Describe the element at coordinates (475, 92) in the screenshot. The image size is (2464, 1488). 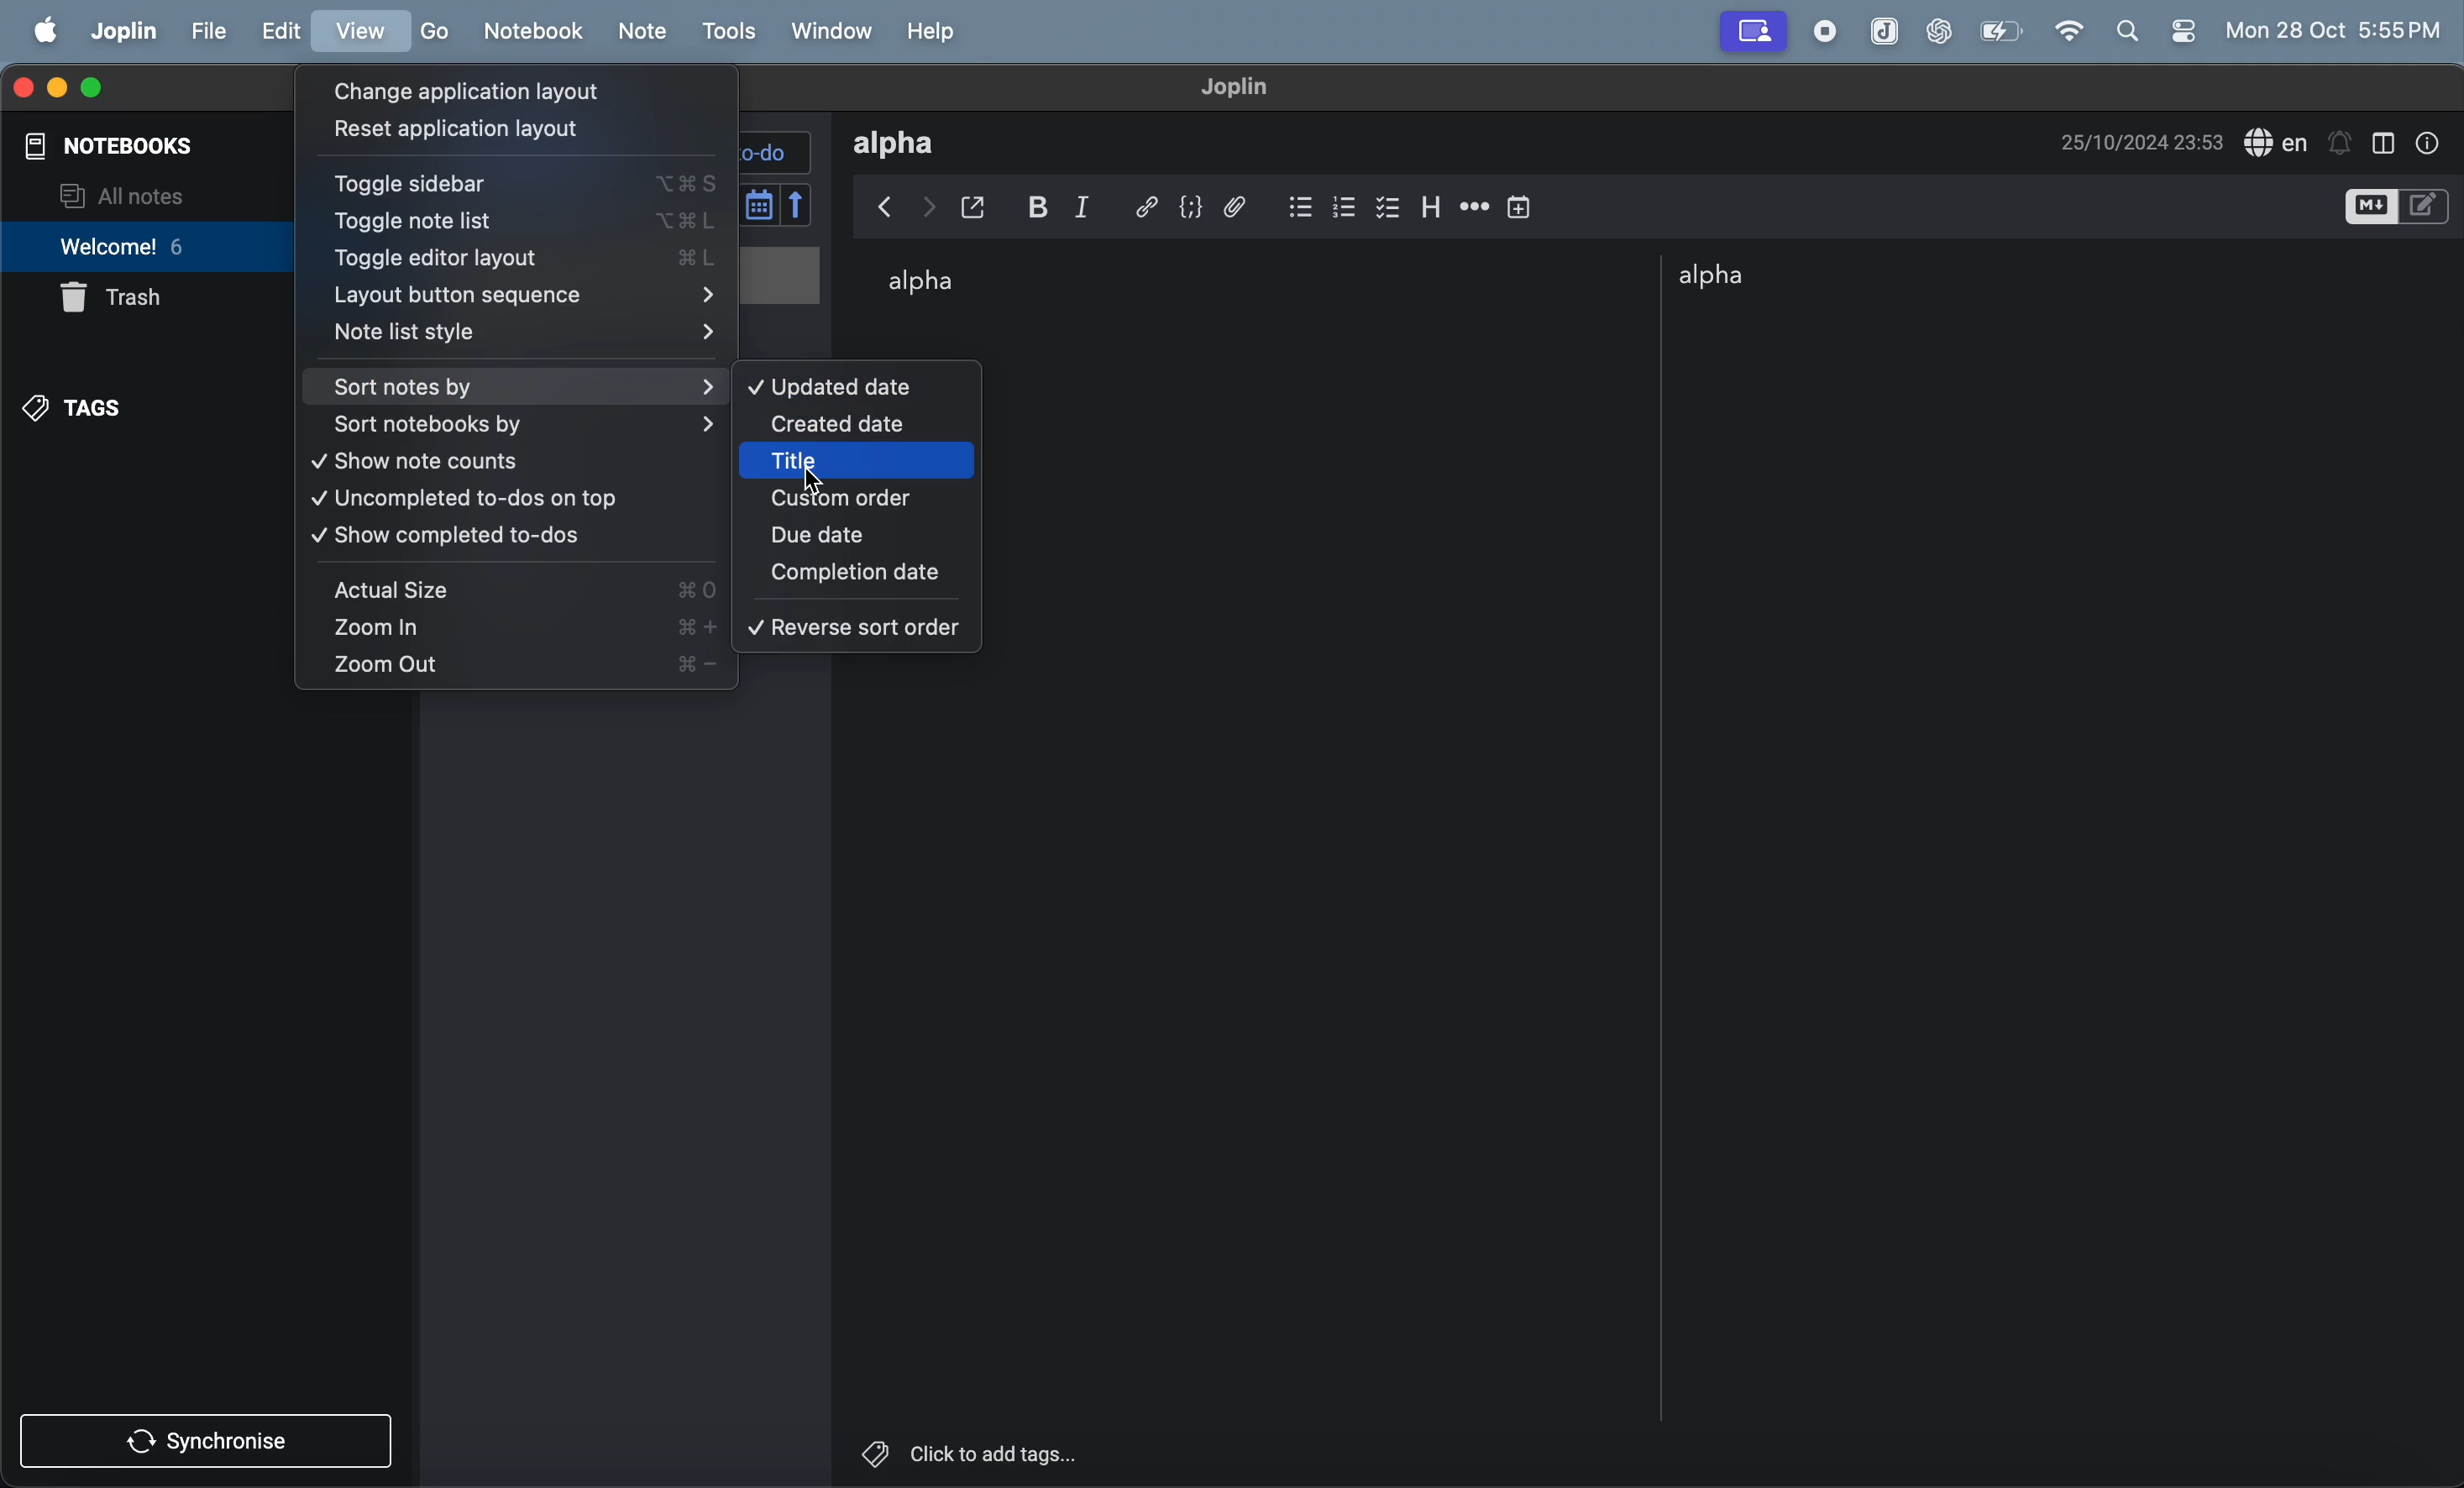
I see `change application layout` at that location.